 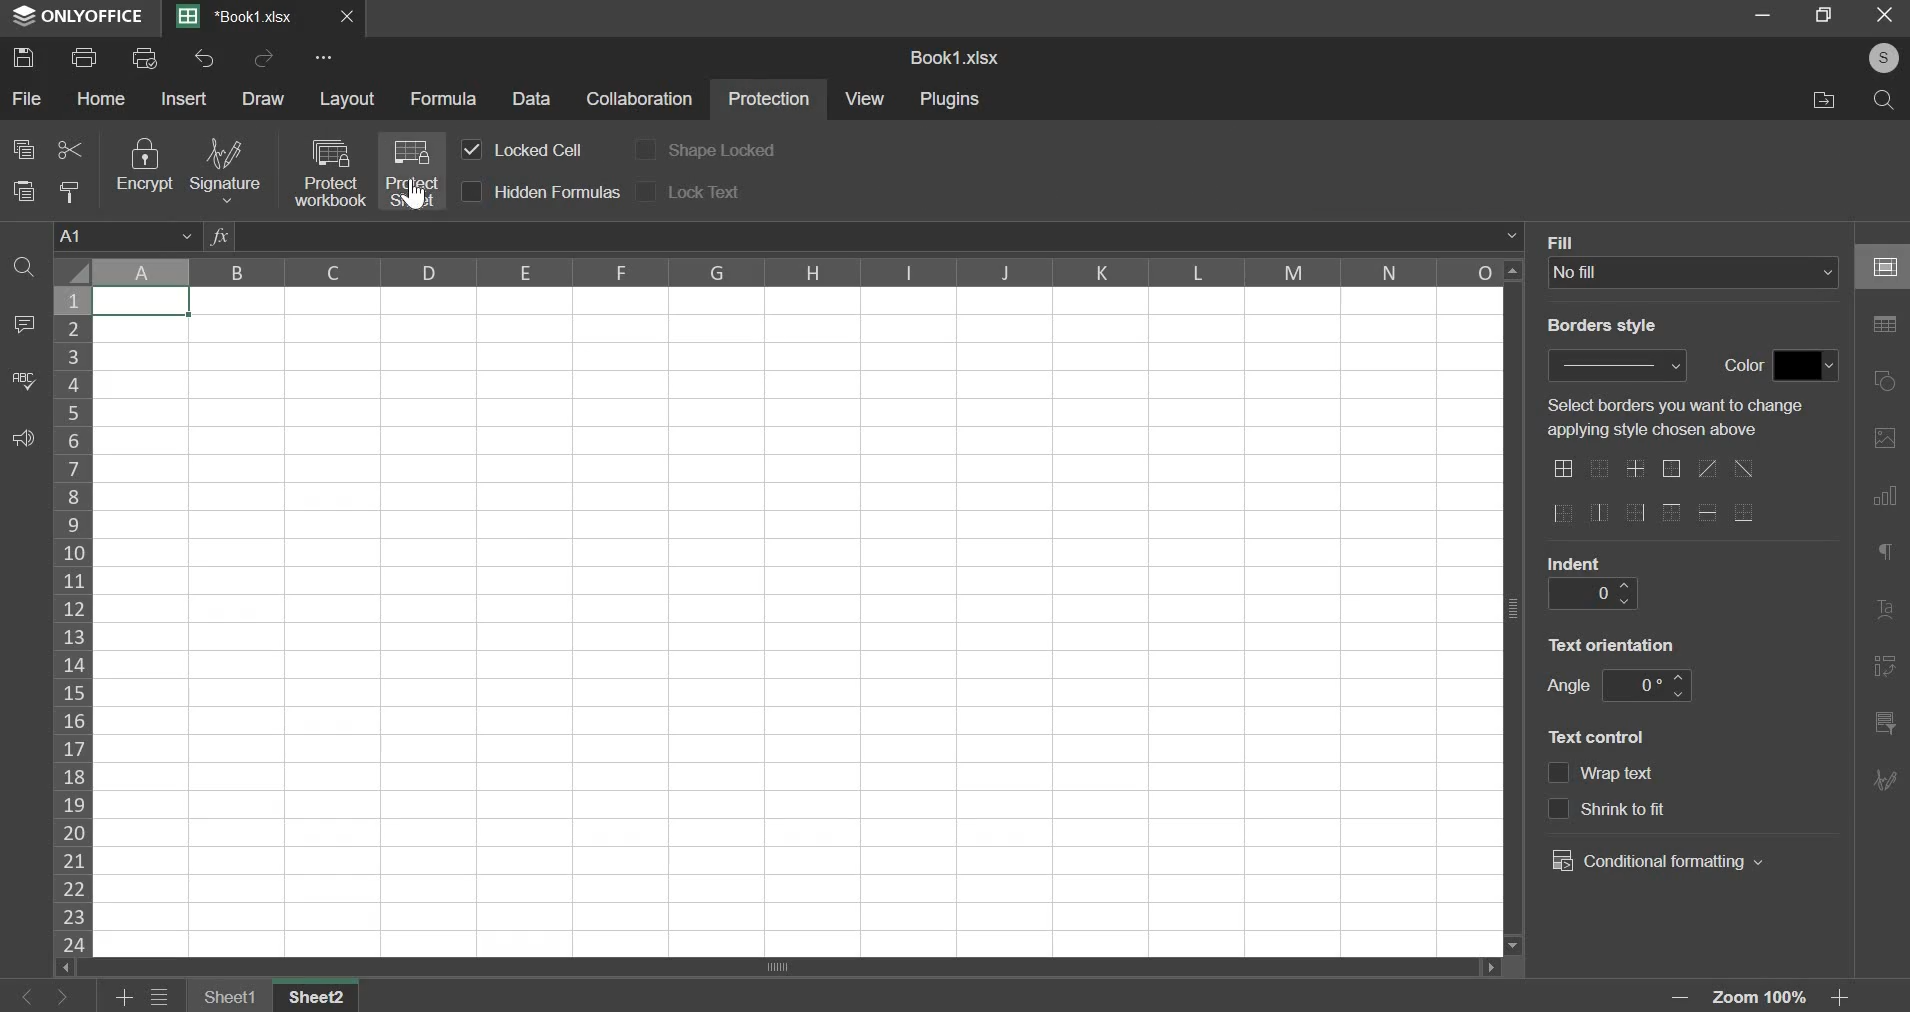 What do you see at coordinates (1819, 100) in the screenshot?
I see `File` at bounding box center [1819, 100].